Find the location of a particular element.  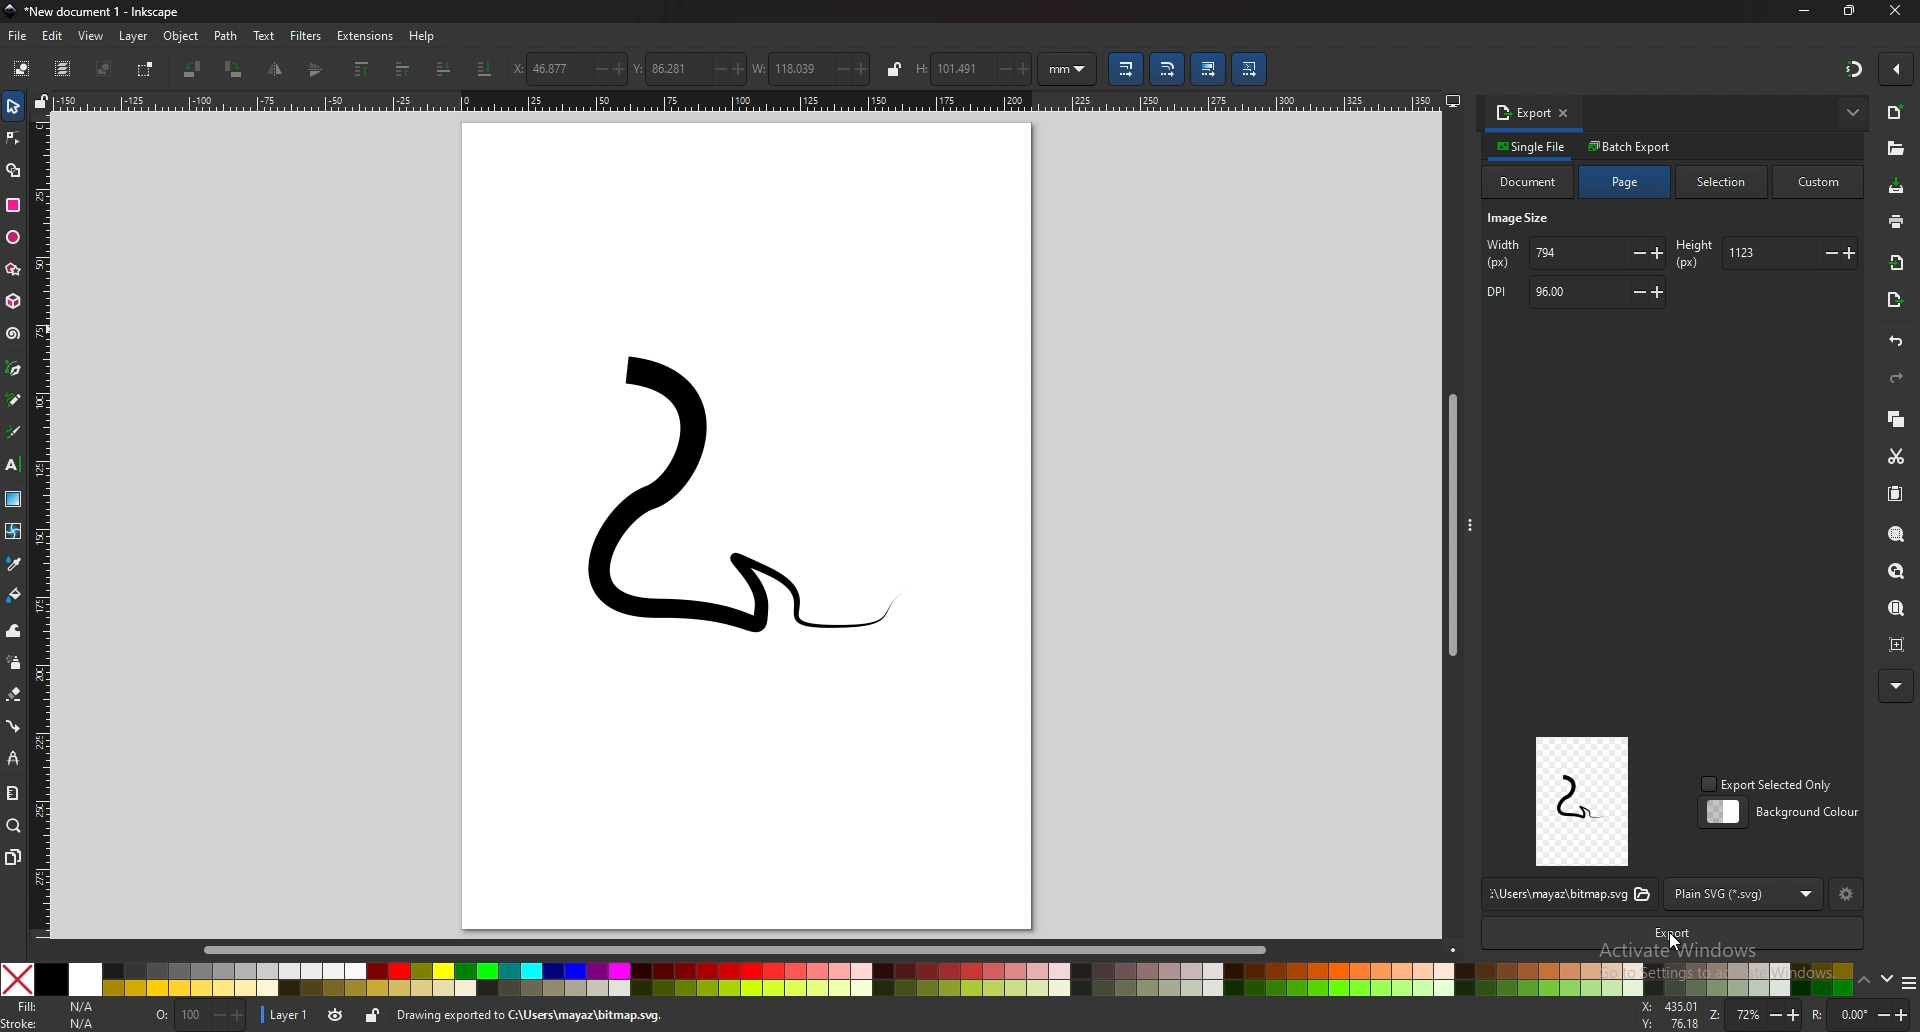

zoom selection is located at coordinates (1897, 532).